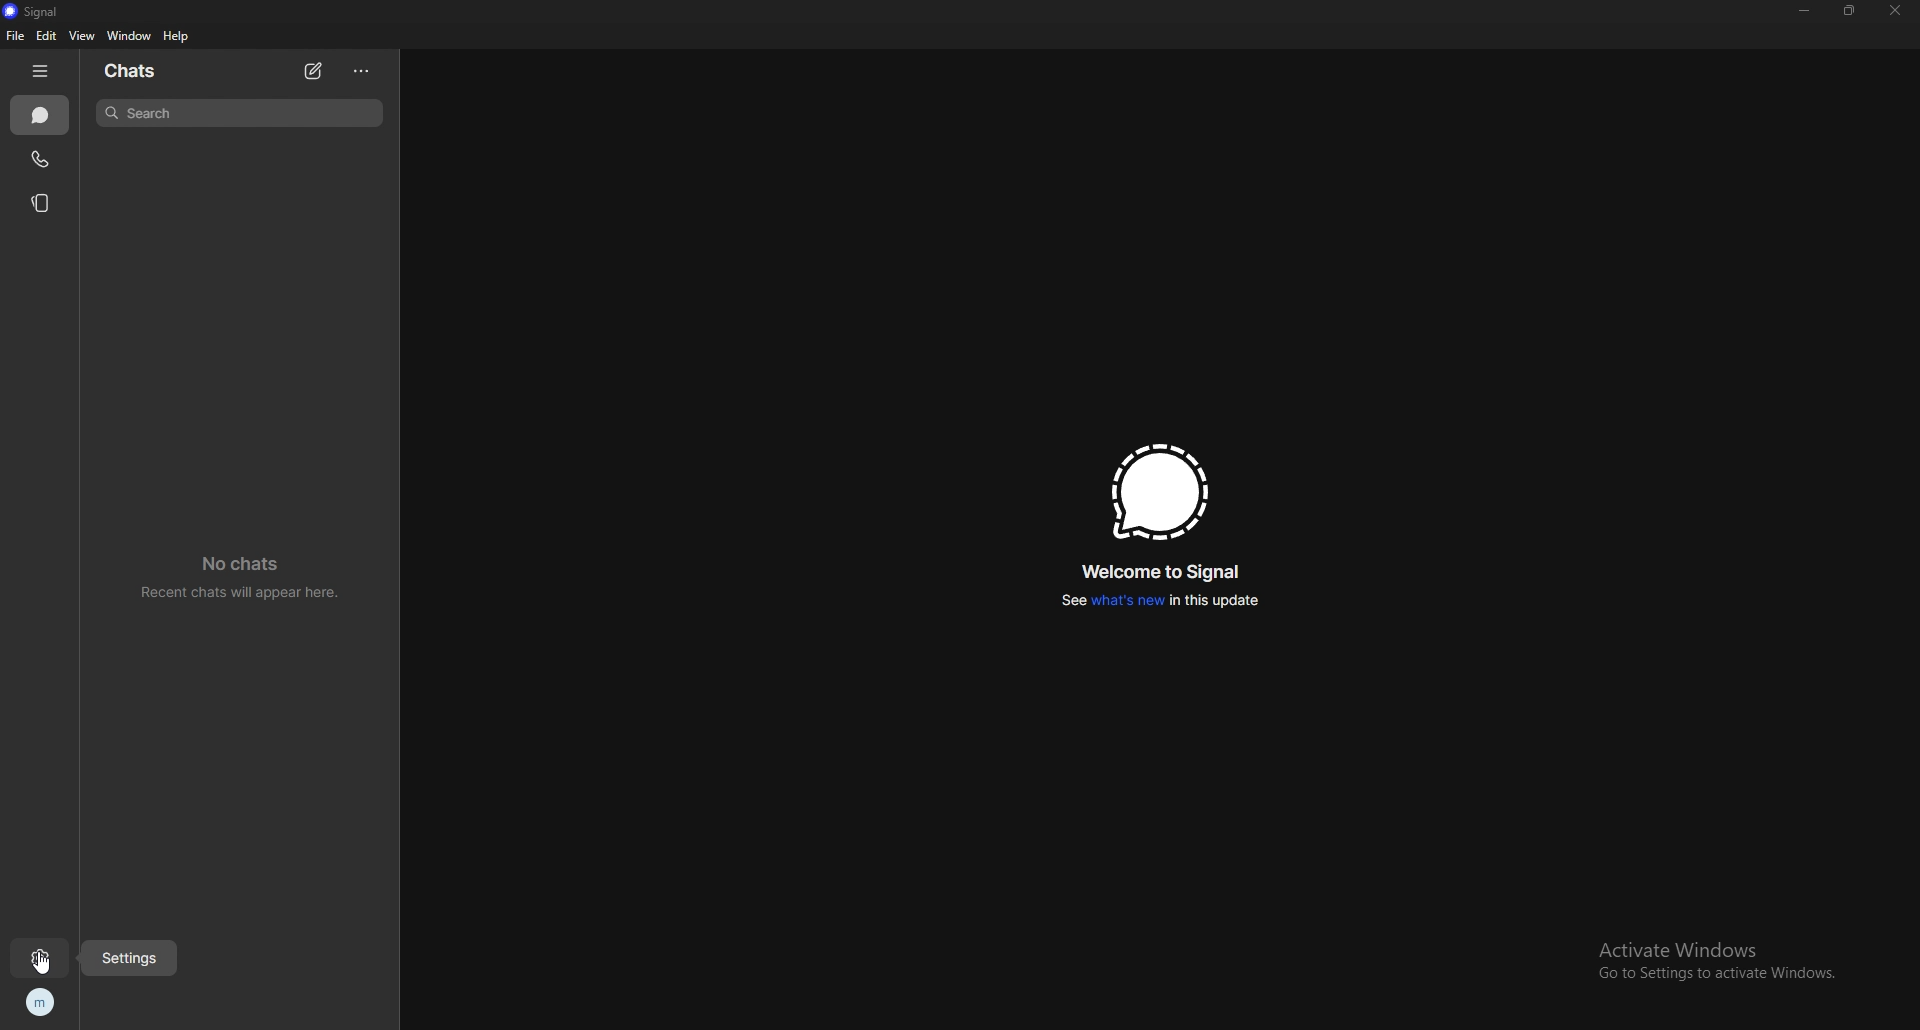 The height and width of the screenshot is (1030, 1920). Describe the element at coordinates (247, 581) in the screenshot. I see `no chats recent chats will appear here` at that location.